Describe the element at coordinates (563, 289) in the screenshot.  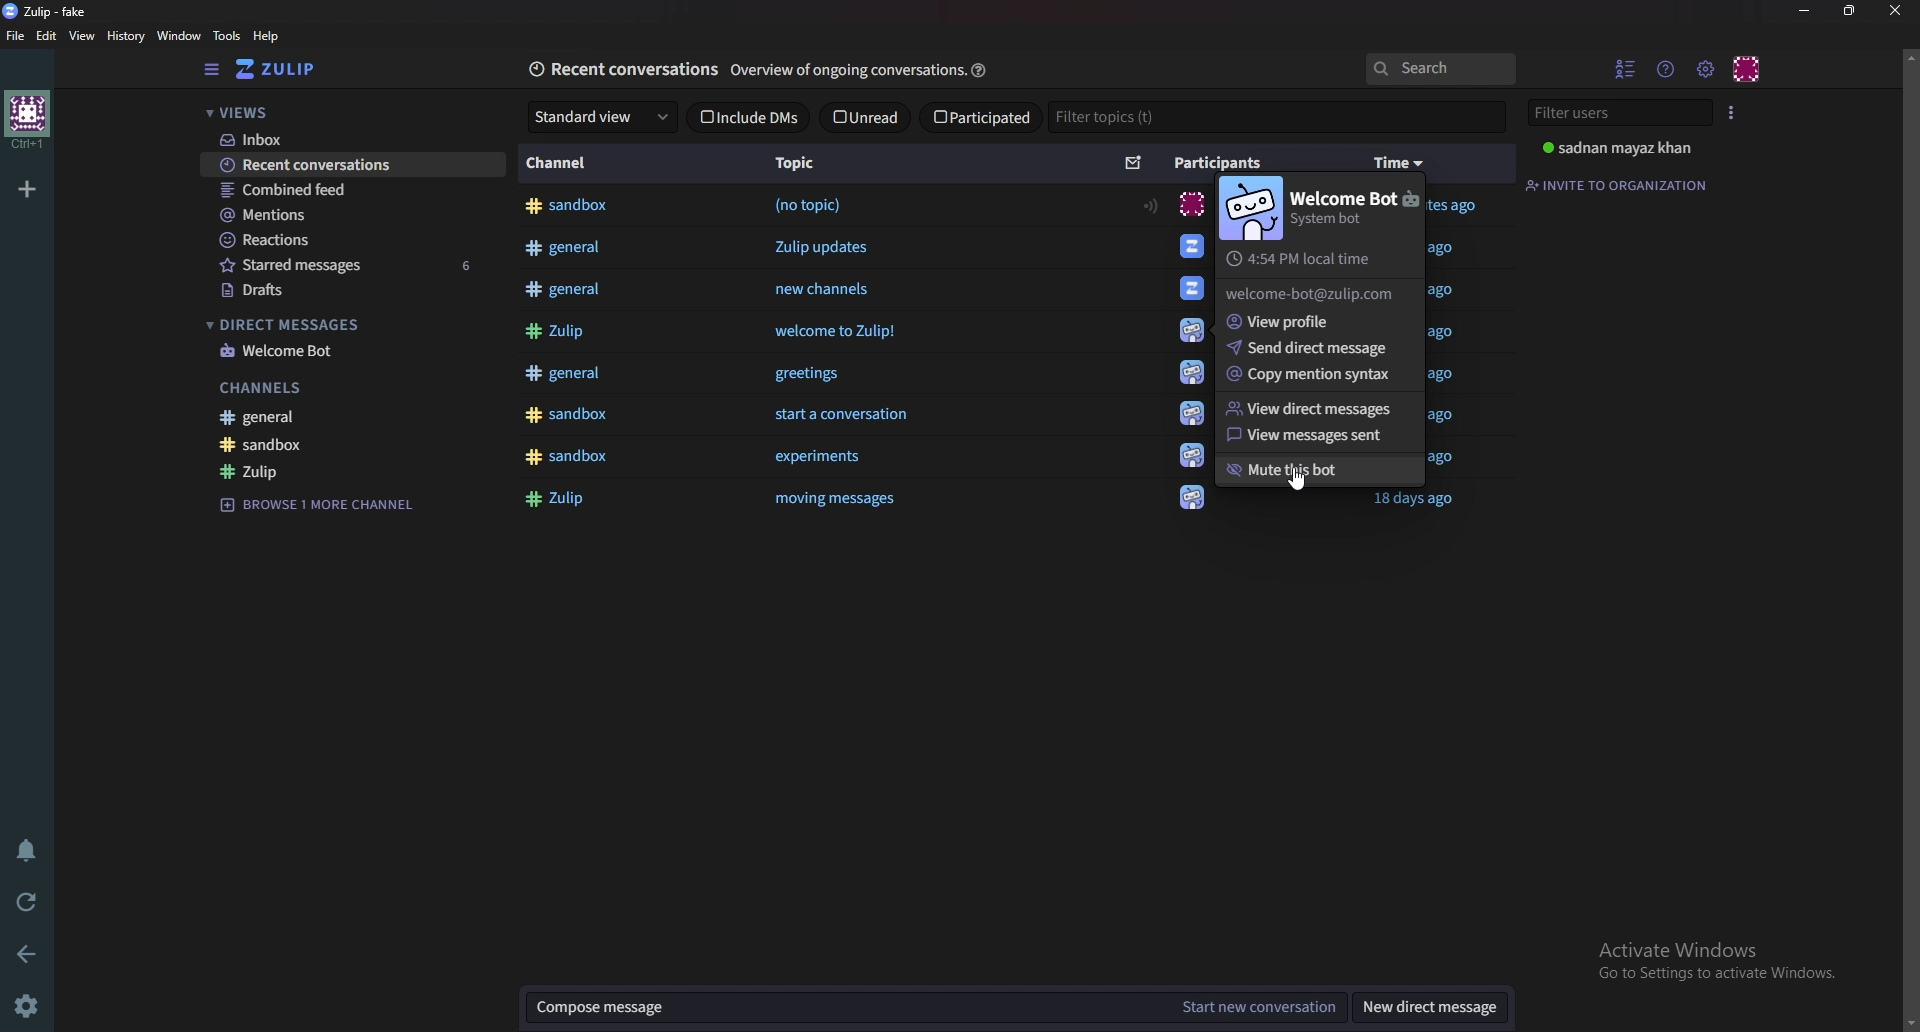
I see `#general` at that location.